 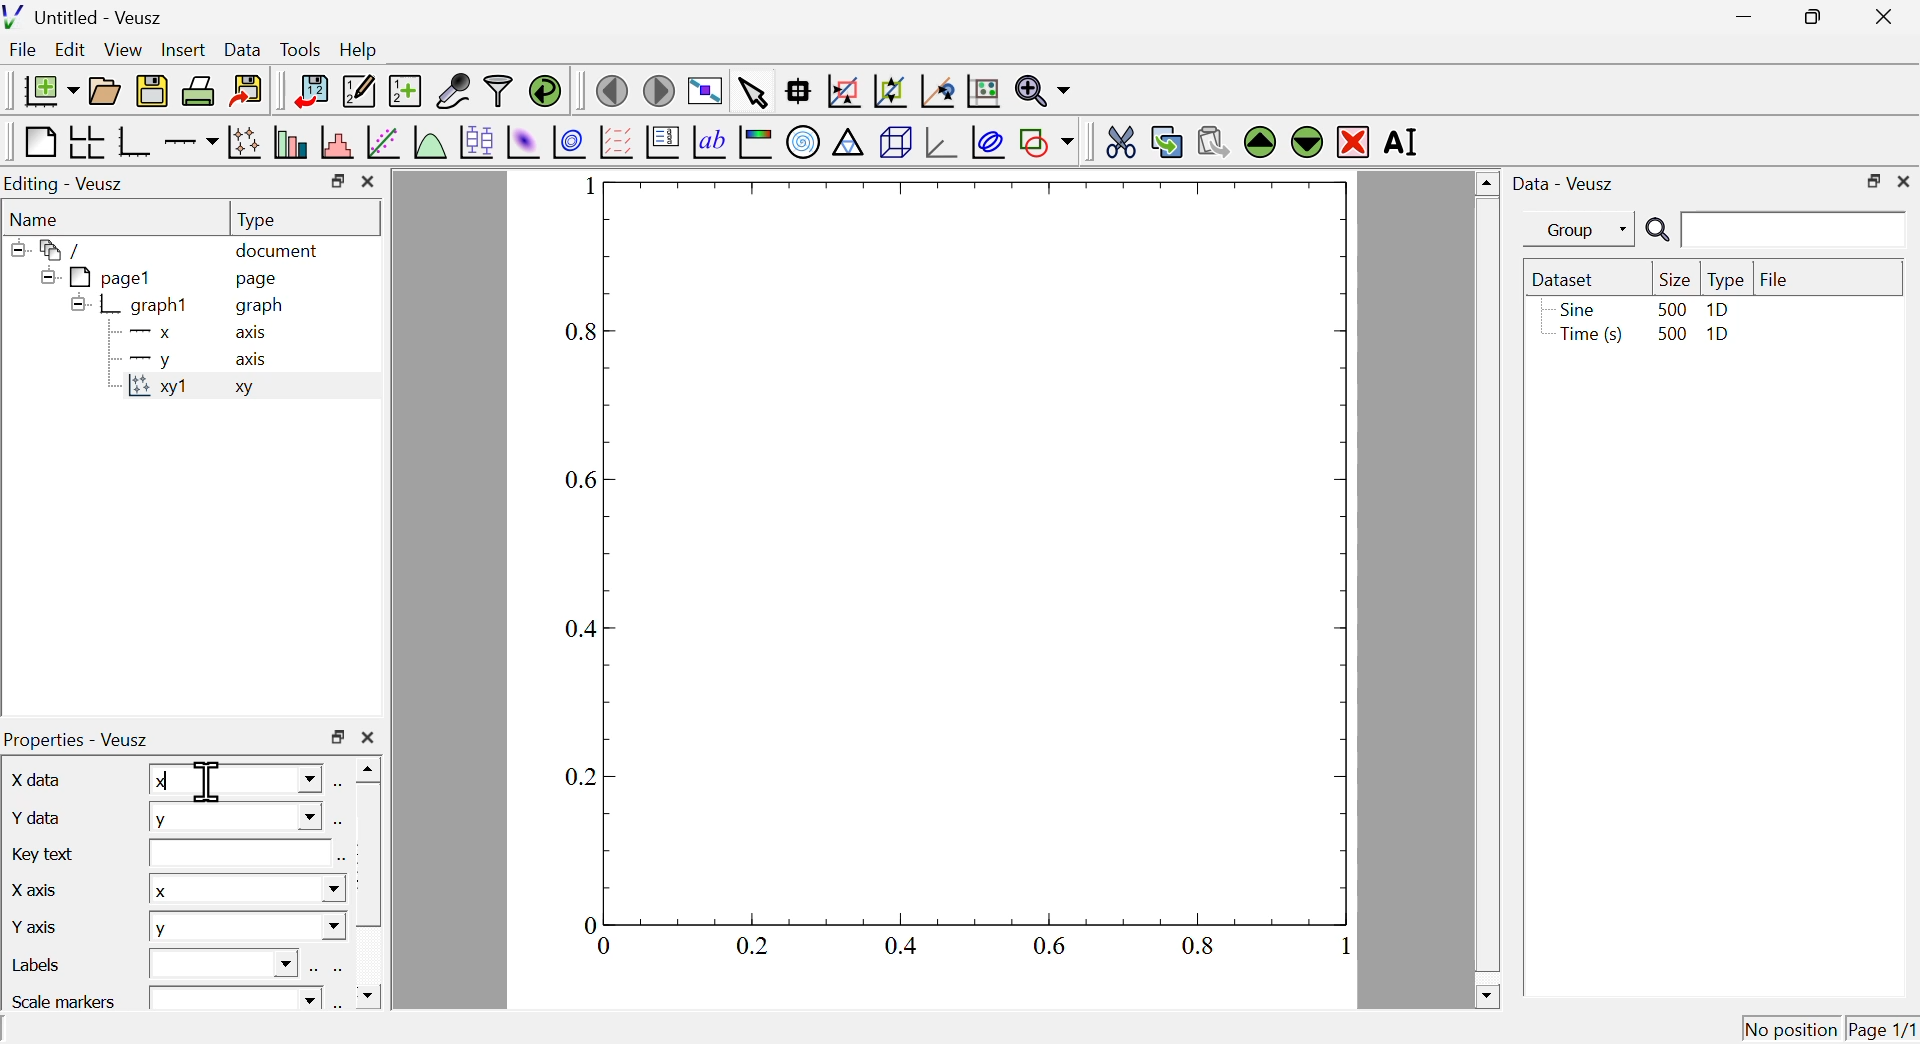 I want to click on 0.4, so click(x=901, y=945).